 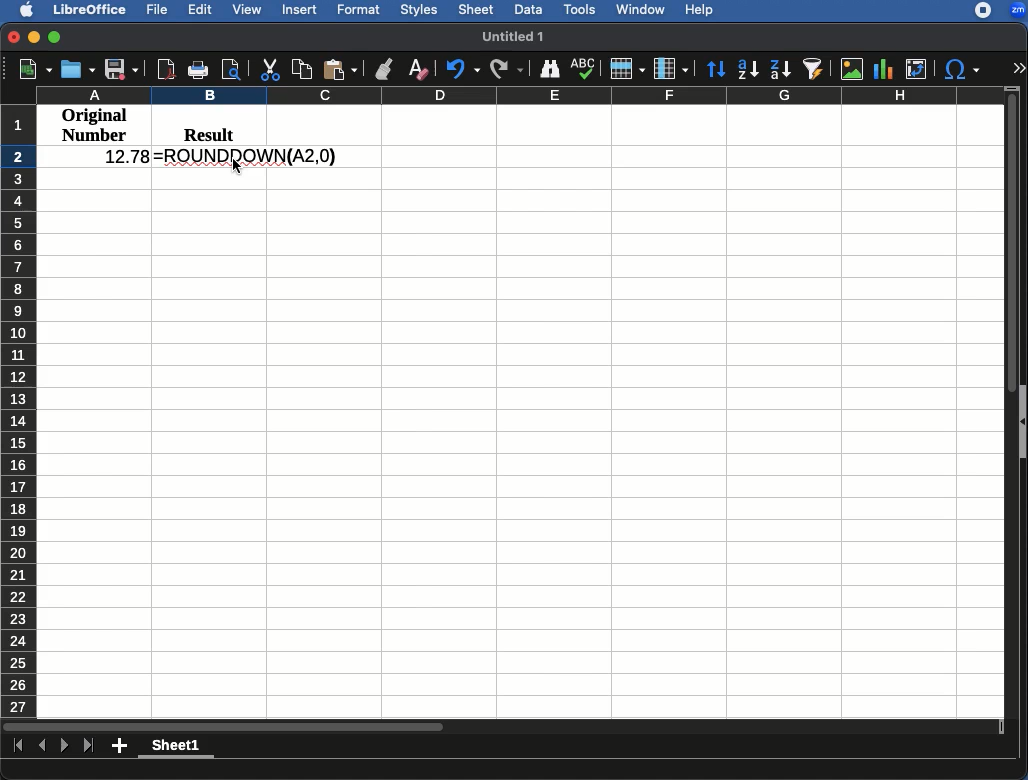 What do you see at coordinates (746, 70) in the screenshot?
I see `Ascending` at bounding box center [746, 70].